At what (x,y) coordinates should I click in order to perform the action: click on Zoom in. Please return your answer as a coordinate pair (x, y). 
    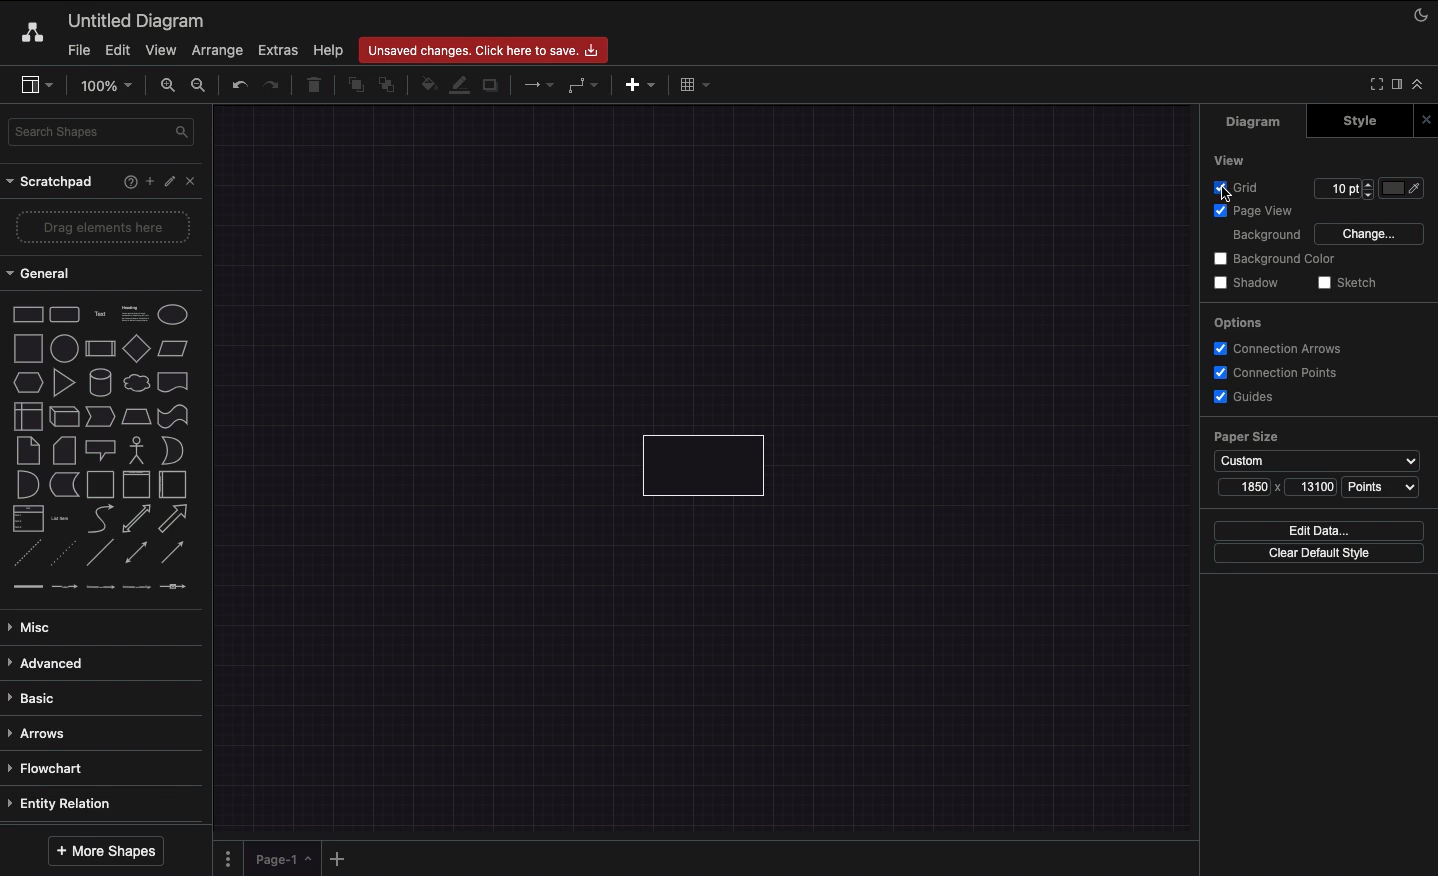
    Looking at the image, I should click on (168, 85).